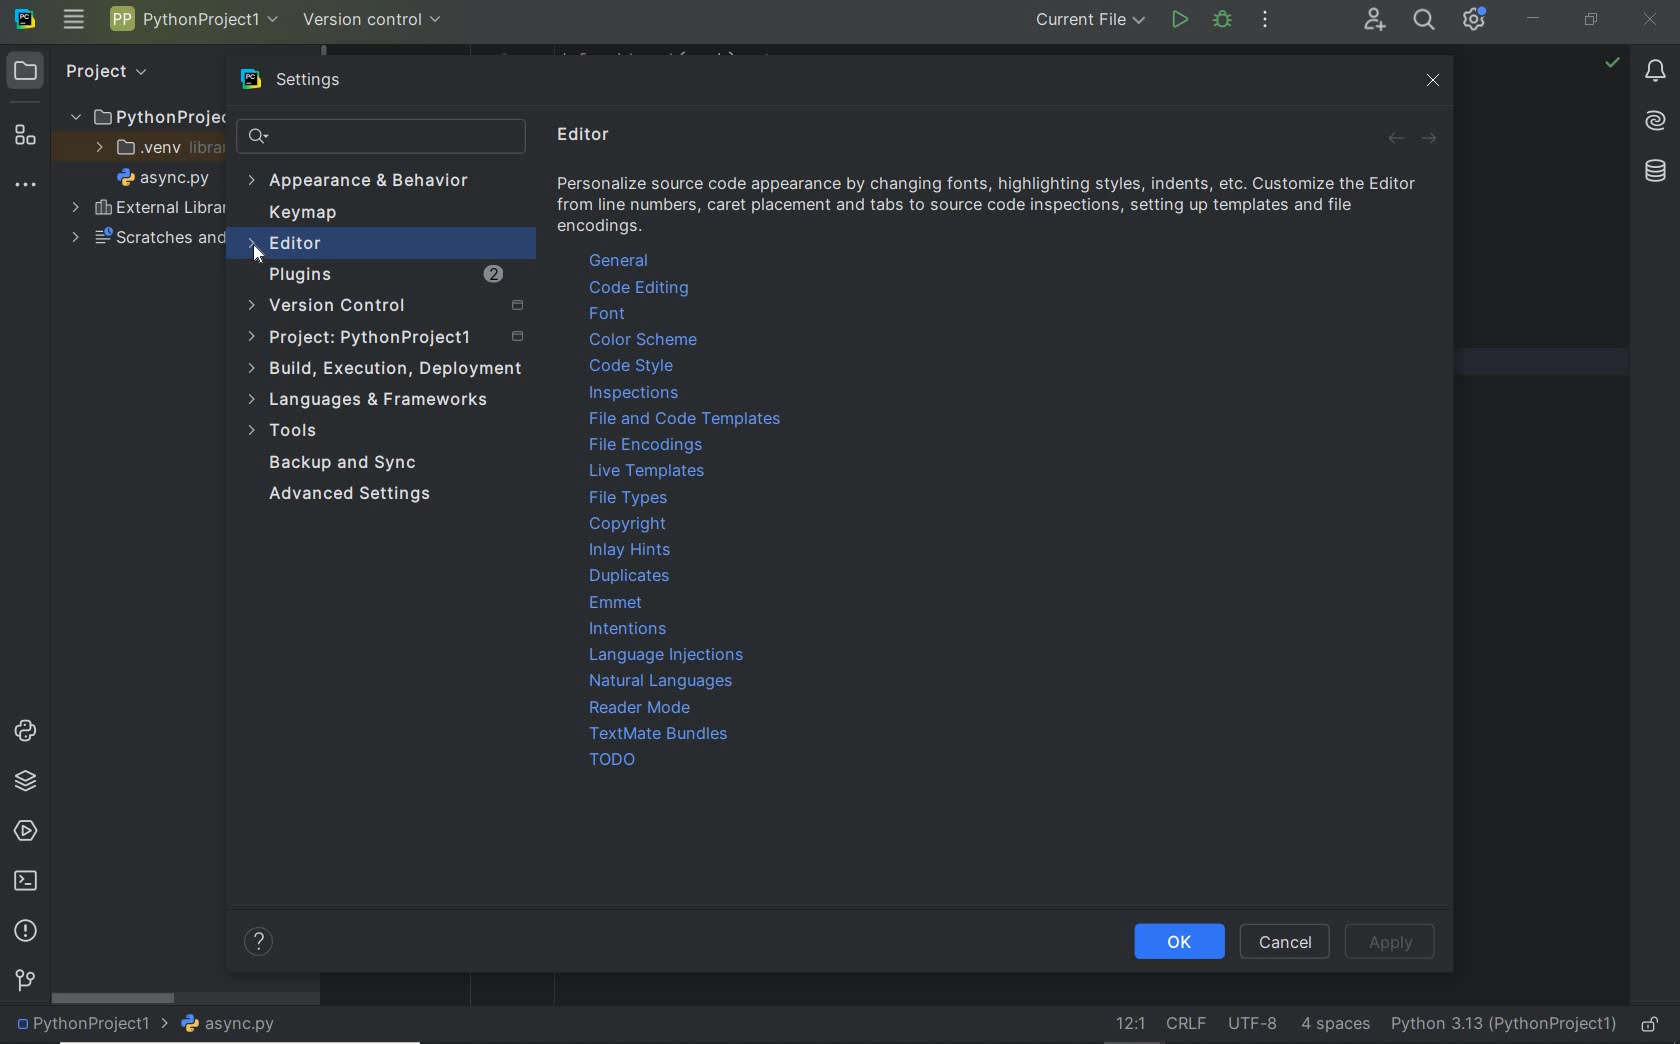 This screenshot has width=1680, height=1044. I want to click on font, so click(616, 314).